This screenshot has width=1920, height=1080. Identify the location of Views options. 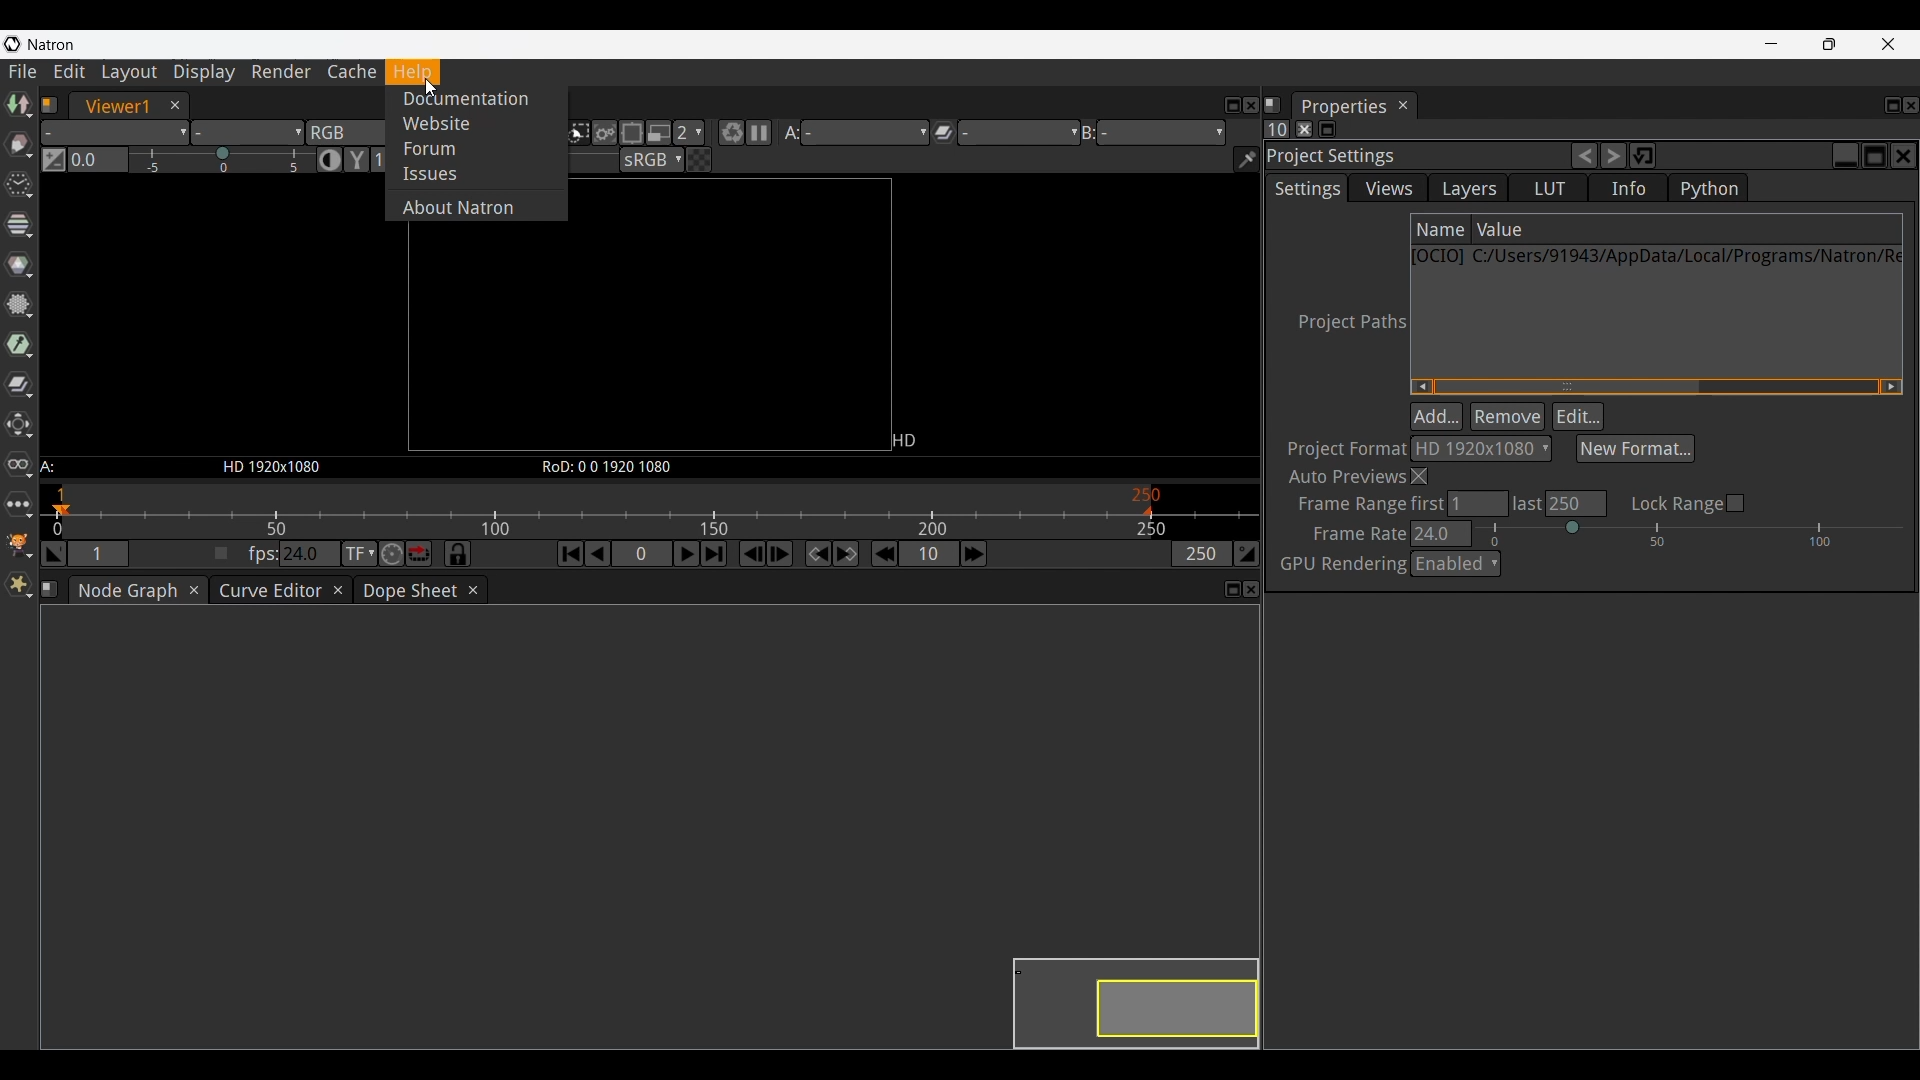
(19, 465).